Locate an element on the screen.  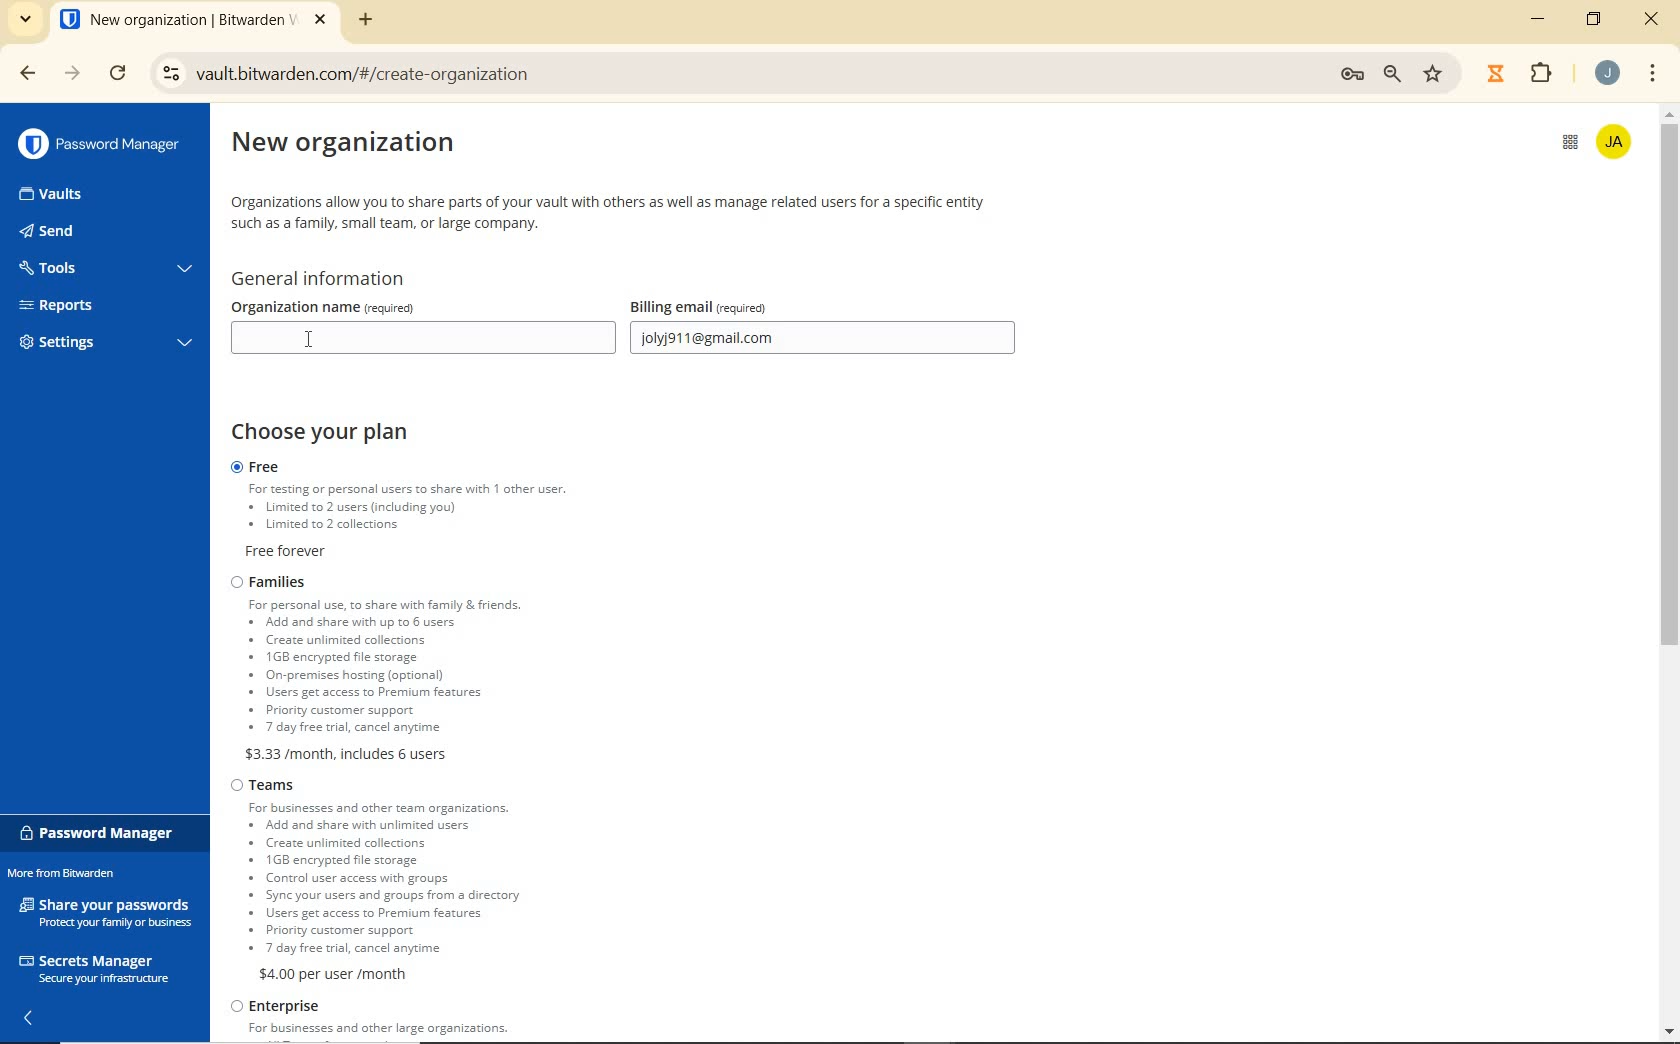
organization name is located at coordinates (381, 306).